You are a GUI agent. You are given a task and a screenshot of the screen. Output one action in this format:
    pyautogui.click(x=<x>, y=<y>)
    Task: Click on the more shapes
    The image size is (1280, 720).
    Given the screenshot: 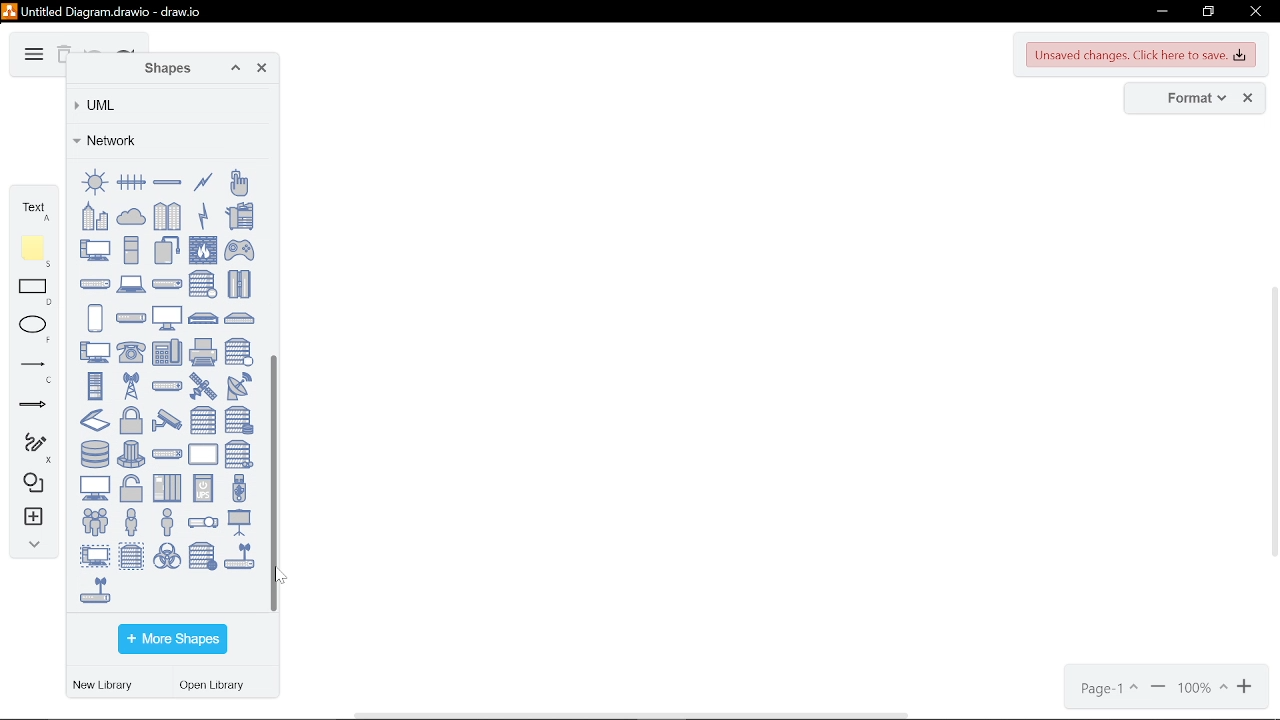 What is the action you would take?
    pyautogui.click(x=172, y=640)
    